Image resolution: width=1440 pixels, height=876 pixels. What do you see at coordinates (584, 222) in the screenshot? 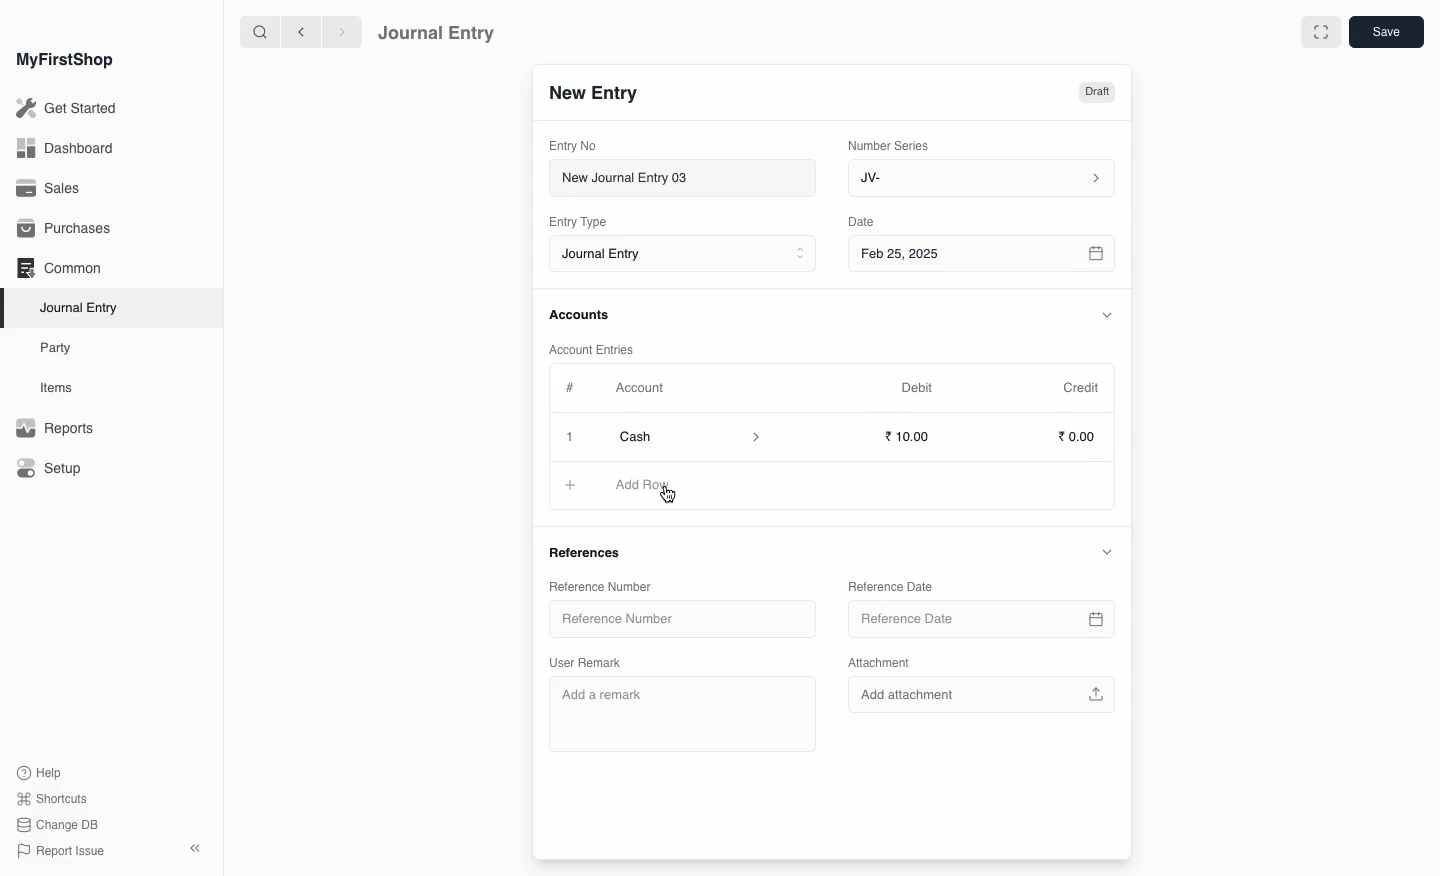
I see `Entry Type` at bounding box center [584, 222].